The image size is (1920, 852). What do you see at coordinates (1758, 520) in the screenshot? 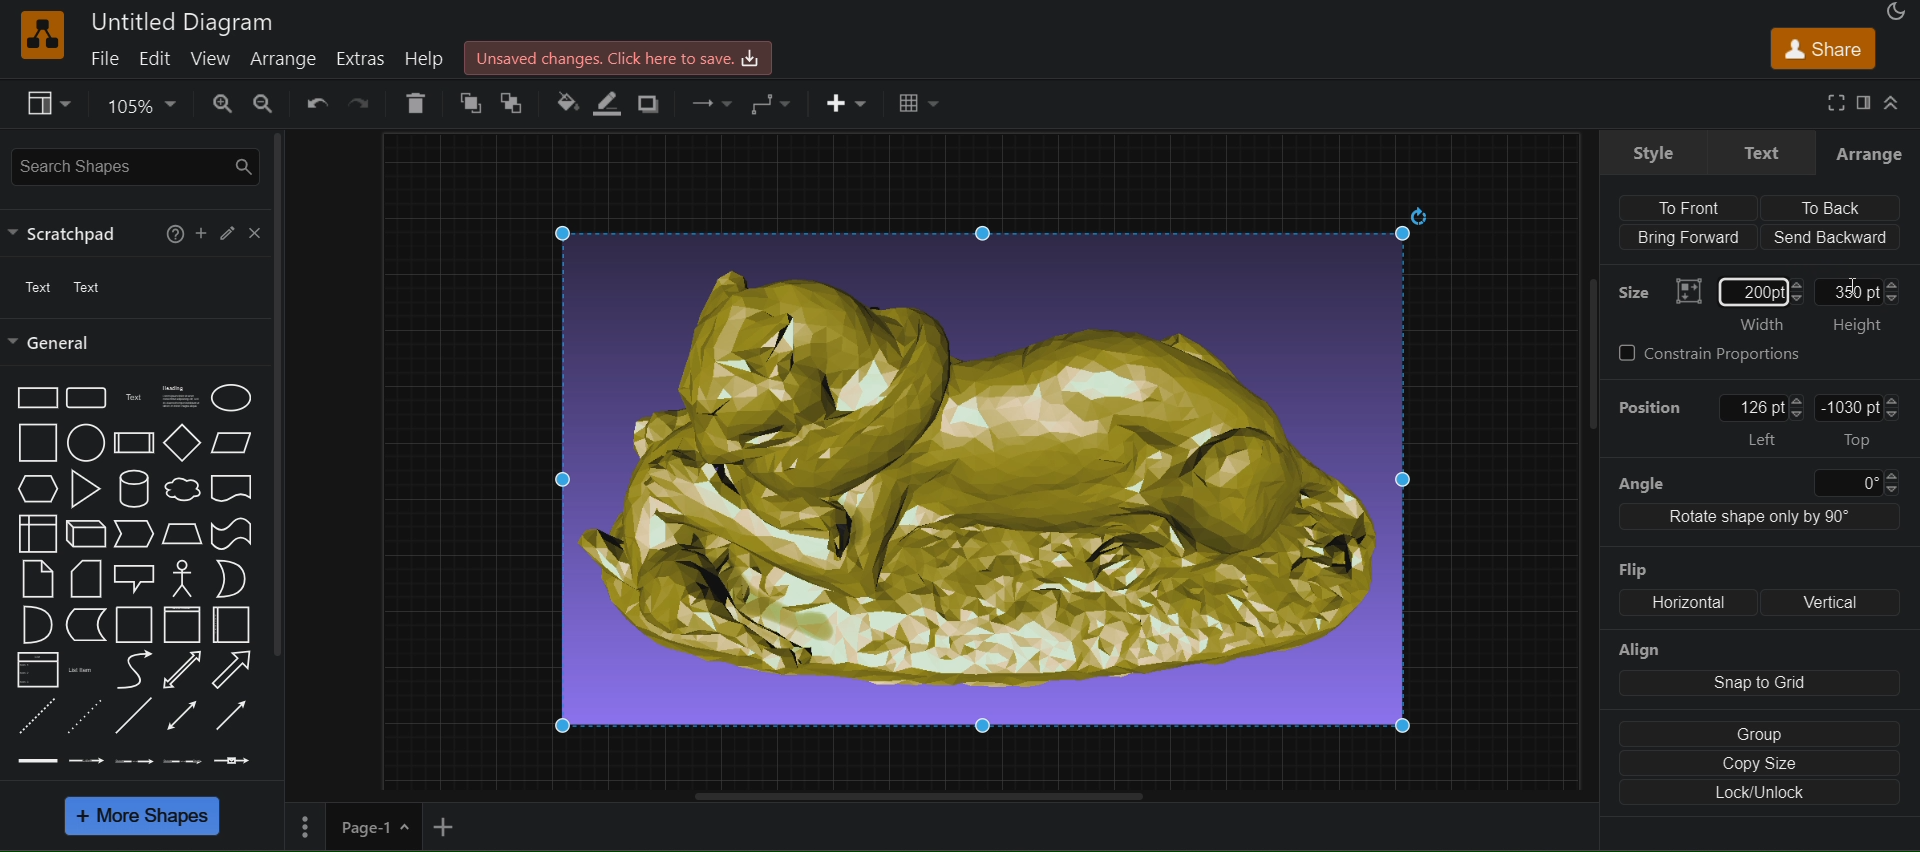
I see `Rotate shape only by 90 degree` at bounding box center [1758, 520].